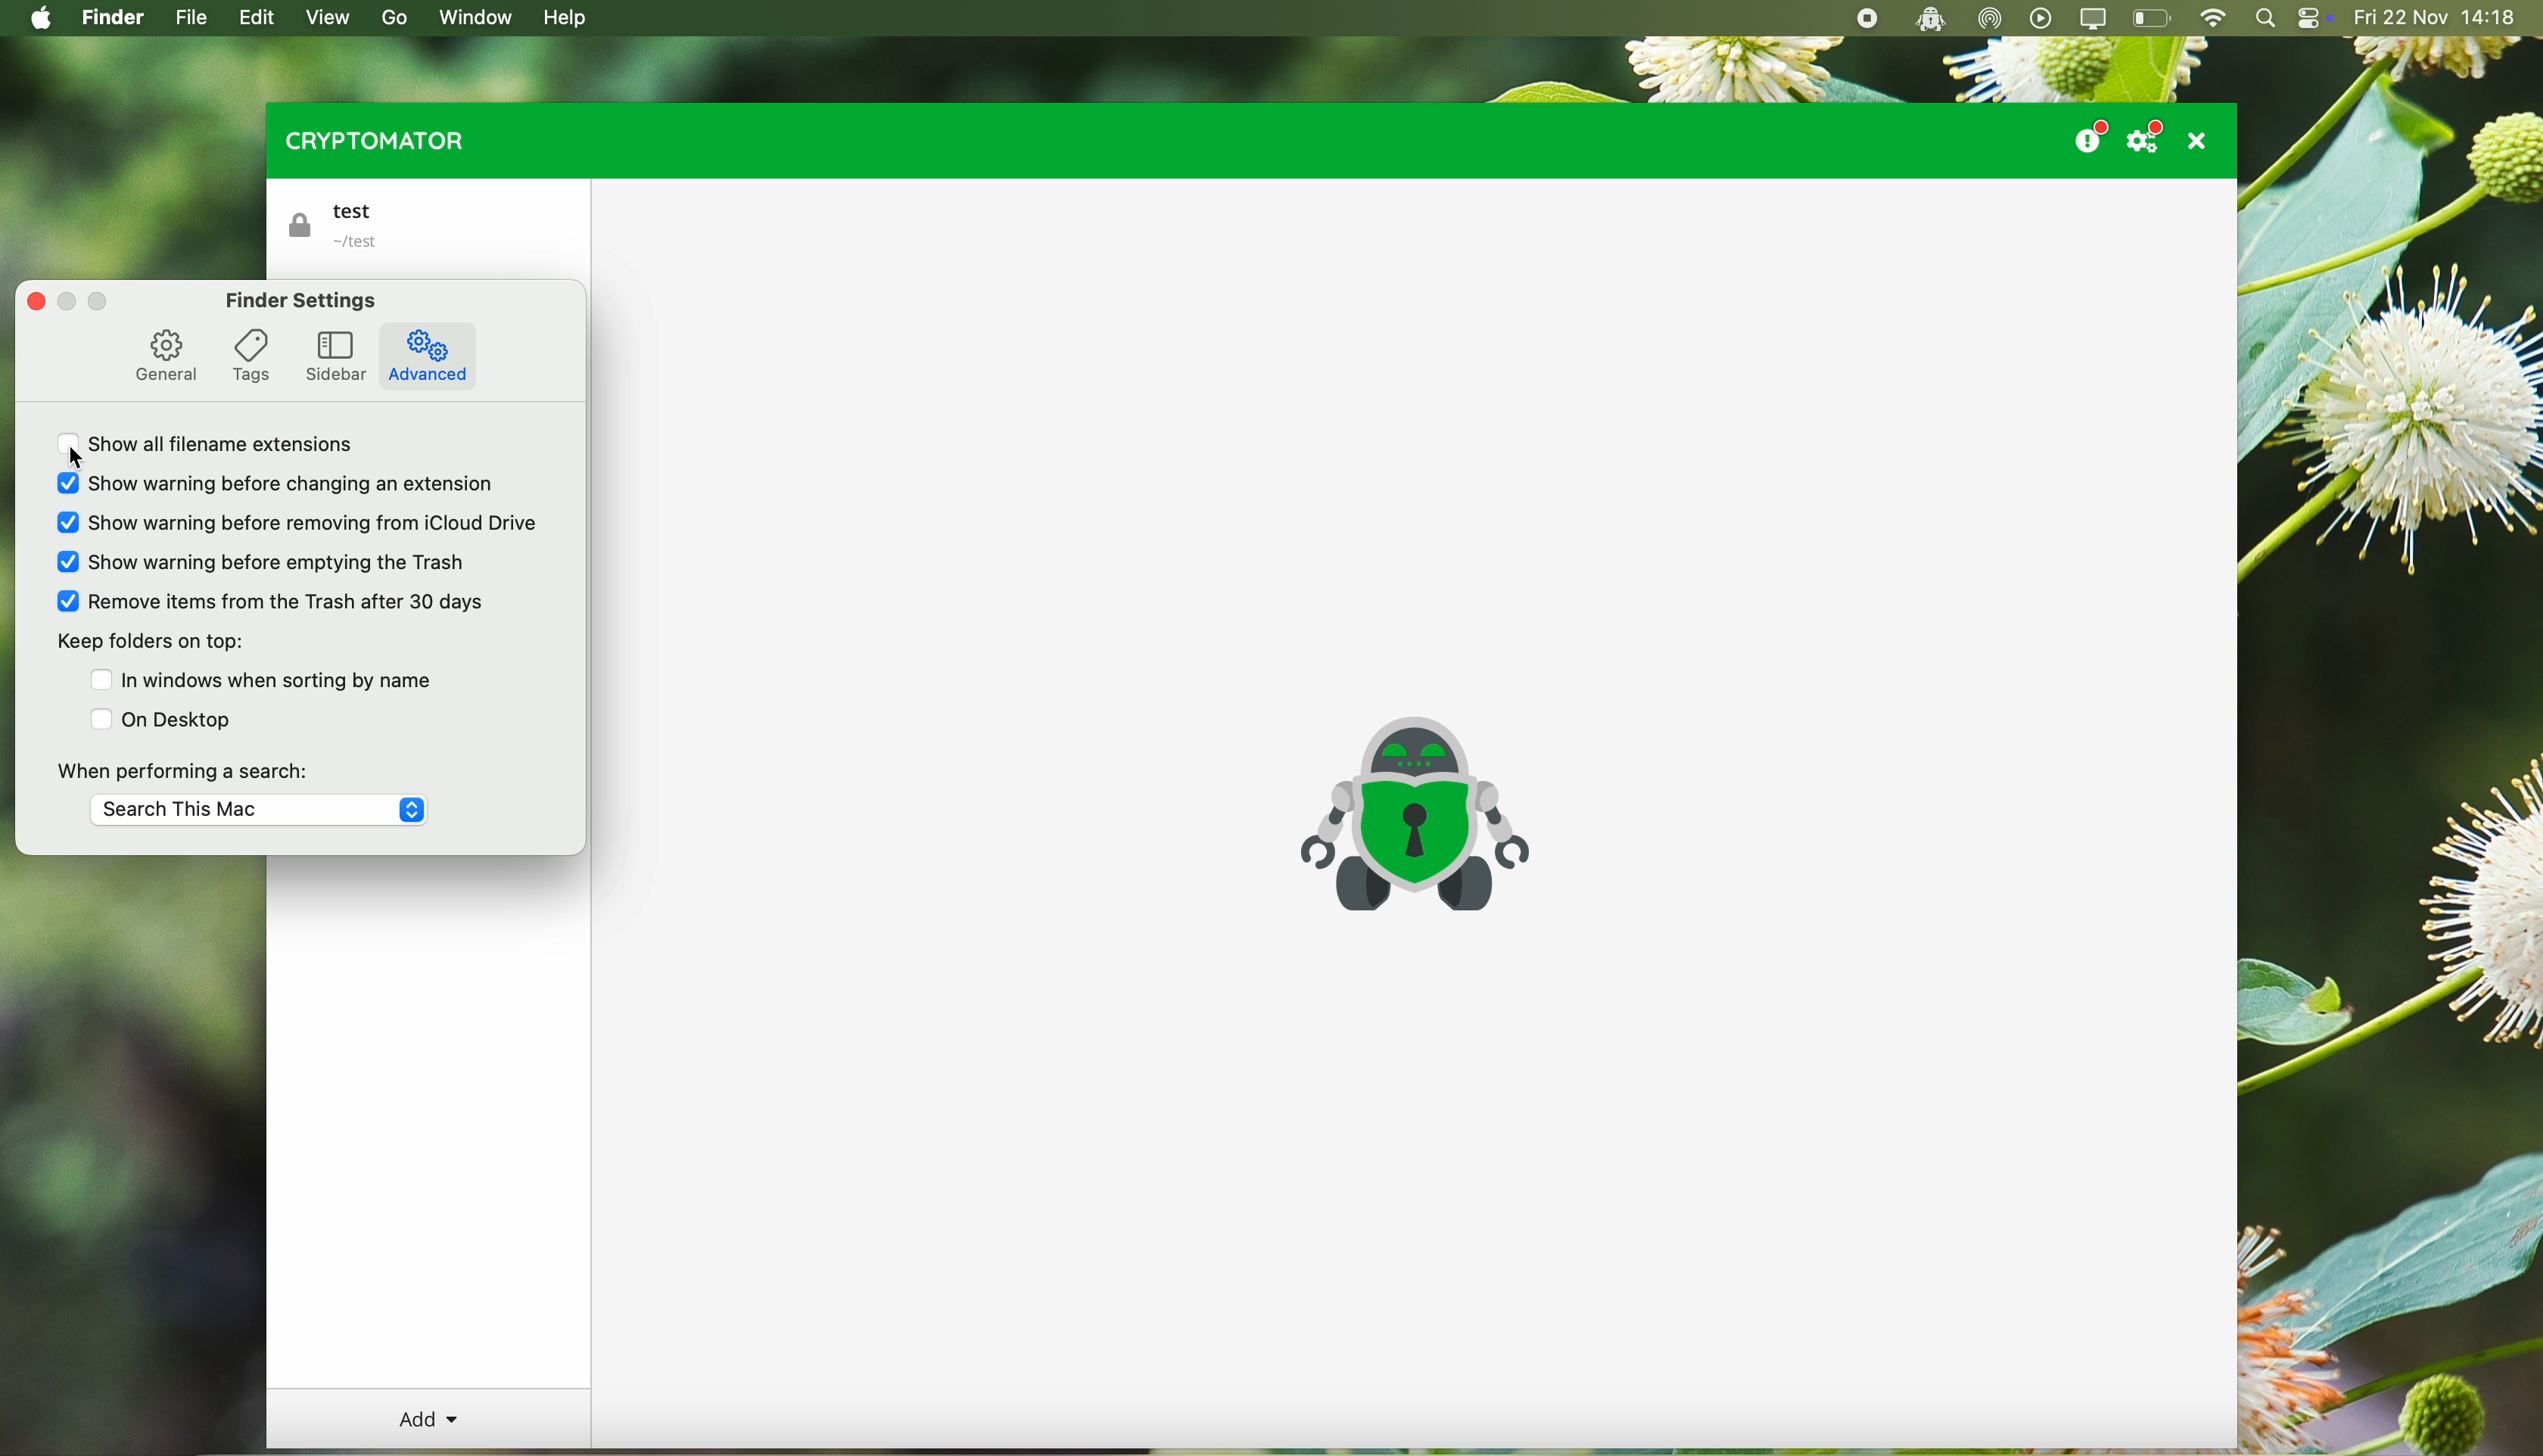 This screenshot has height=1456, width=2543. Describe the element at coordinates (483, 16) in the screenshot. I see `window` at that location.